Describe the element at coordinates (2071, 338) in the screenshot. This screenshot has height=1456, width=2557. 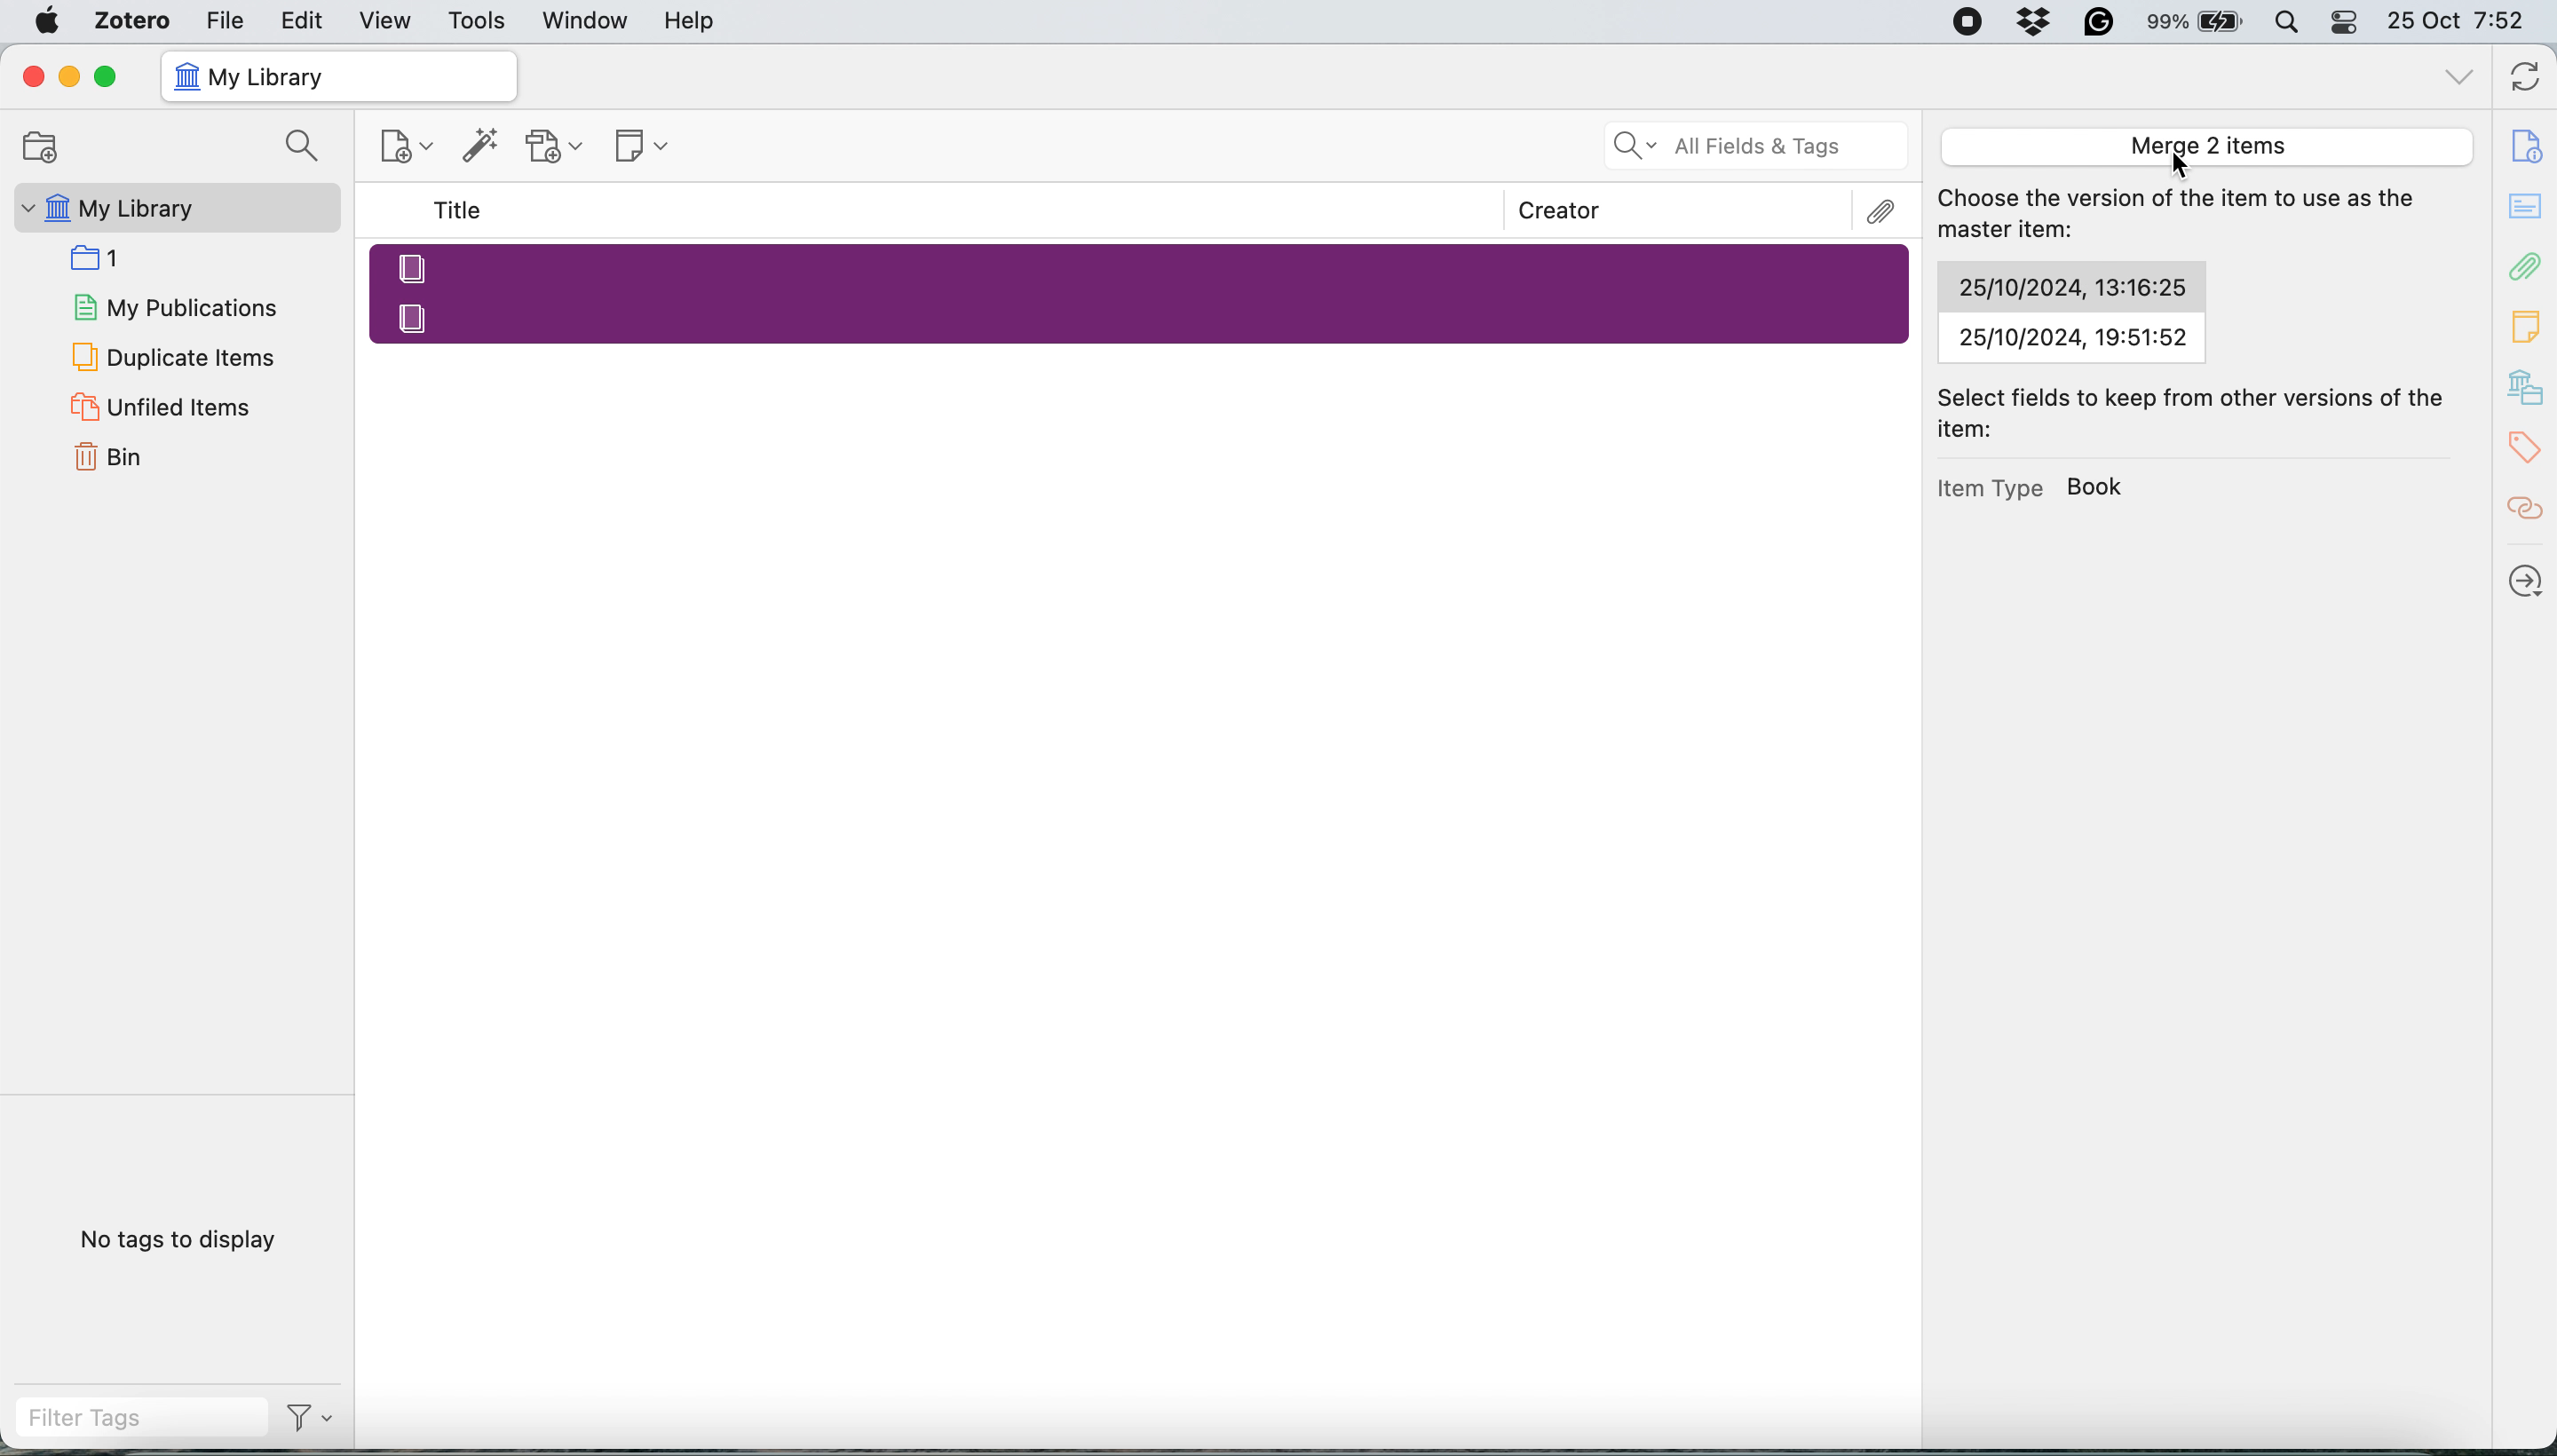
I see `25/10/2024, 19:51:52` at that location.